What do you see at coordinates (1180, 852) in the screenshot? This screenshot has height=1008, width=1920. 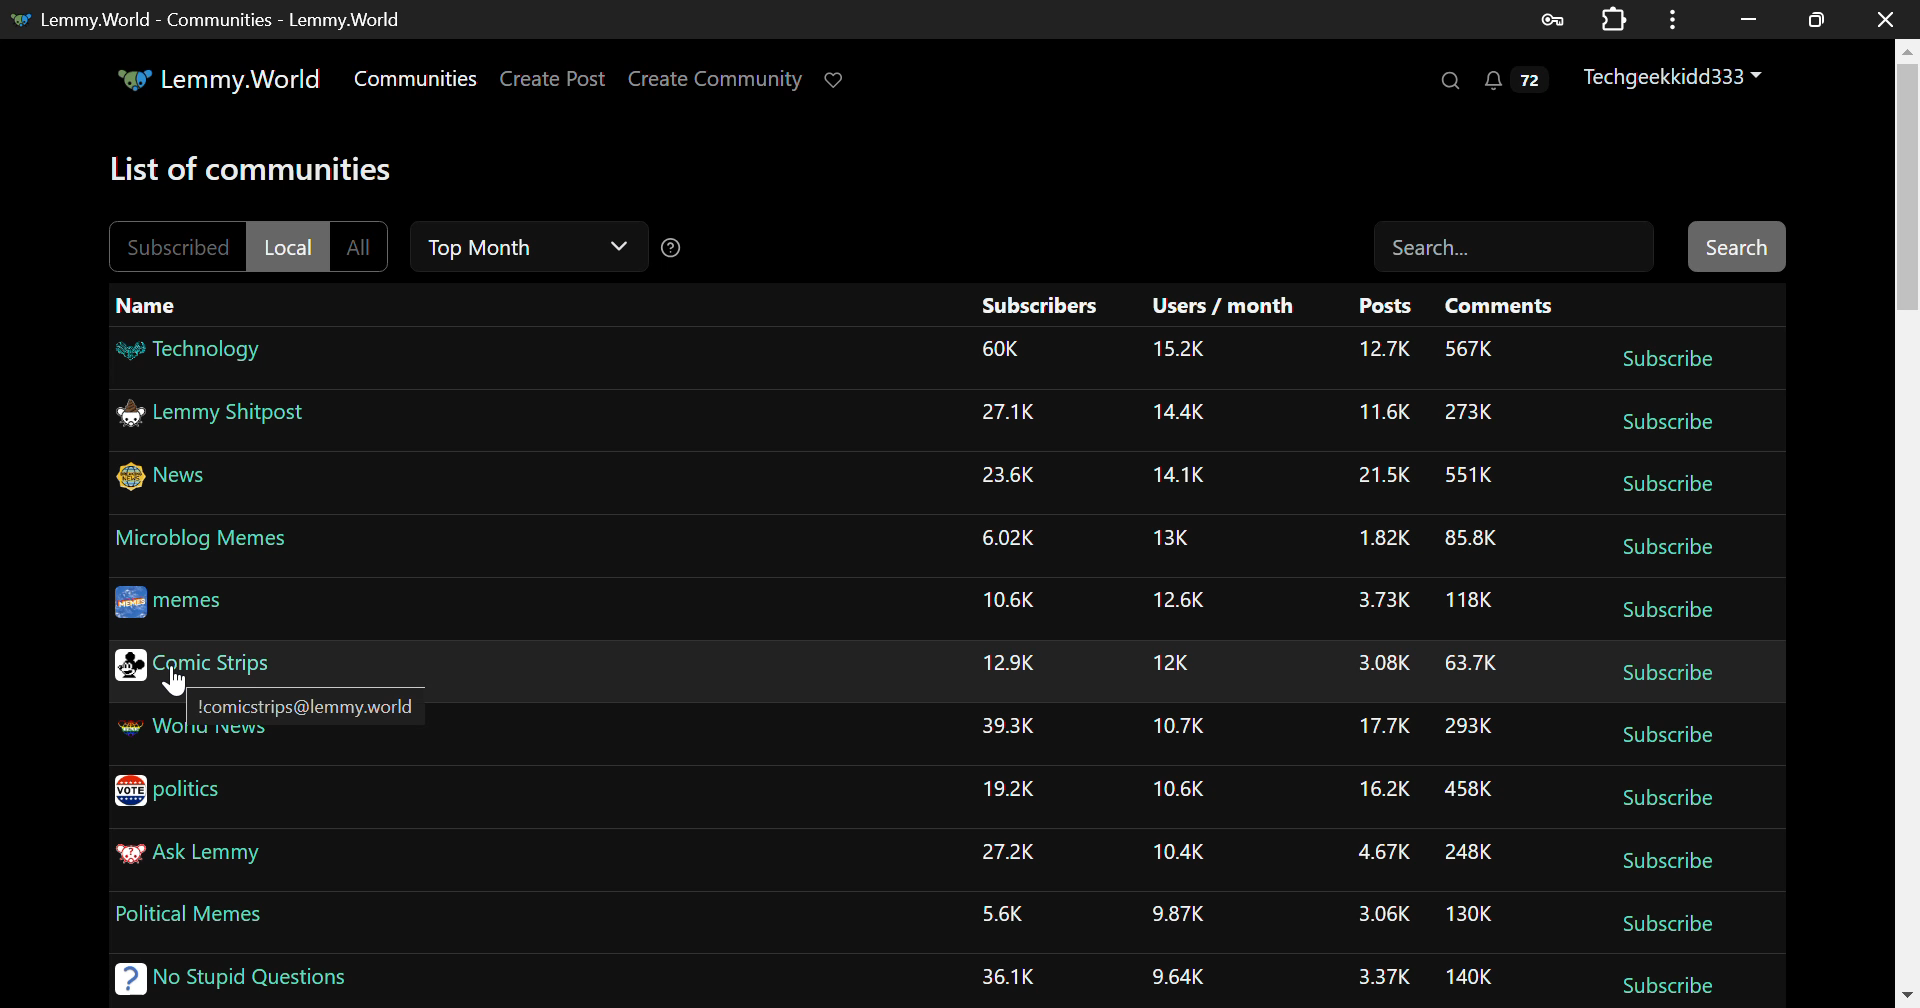 I see `Amount` at bounding box center [1180, 852].